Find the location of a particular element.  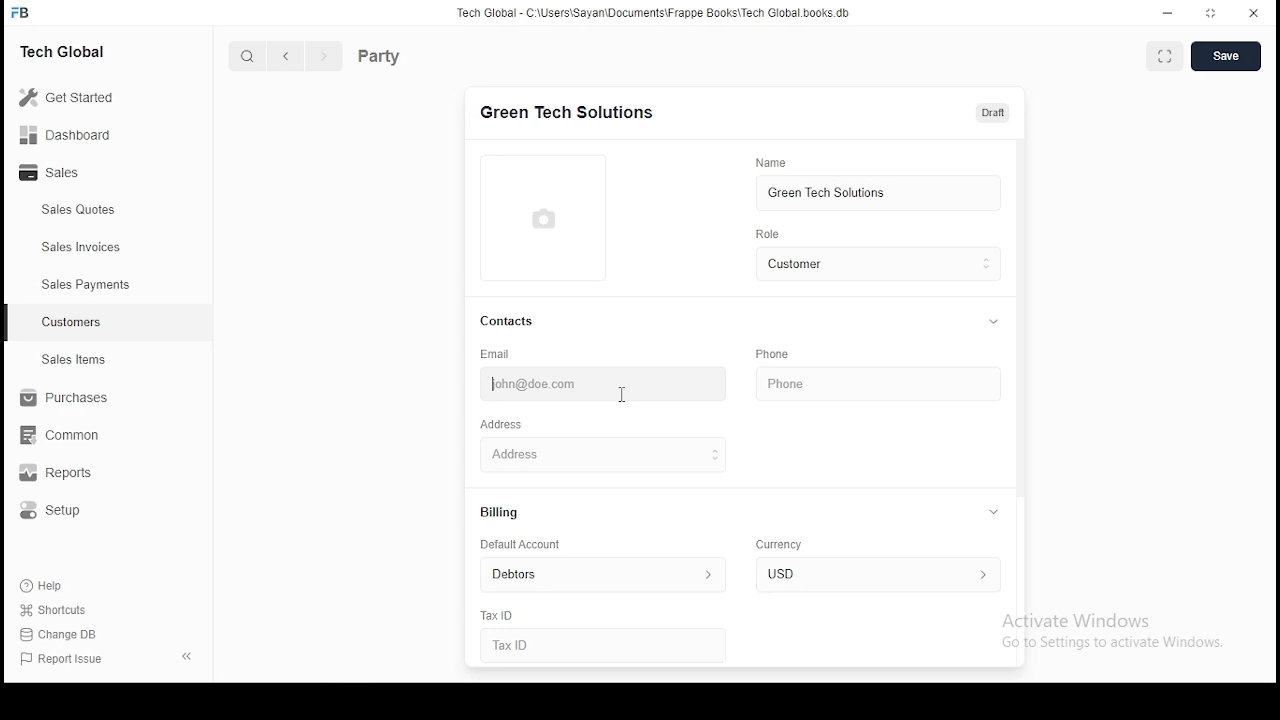

reports is located at coordinates (64, 474).